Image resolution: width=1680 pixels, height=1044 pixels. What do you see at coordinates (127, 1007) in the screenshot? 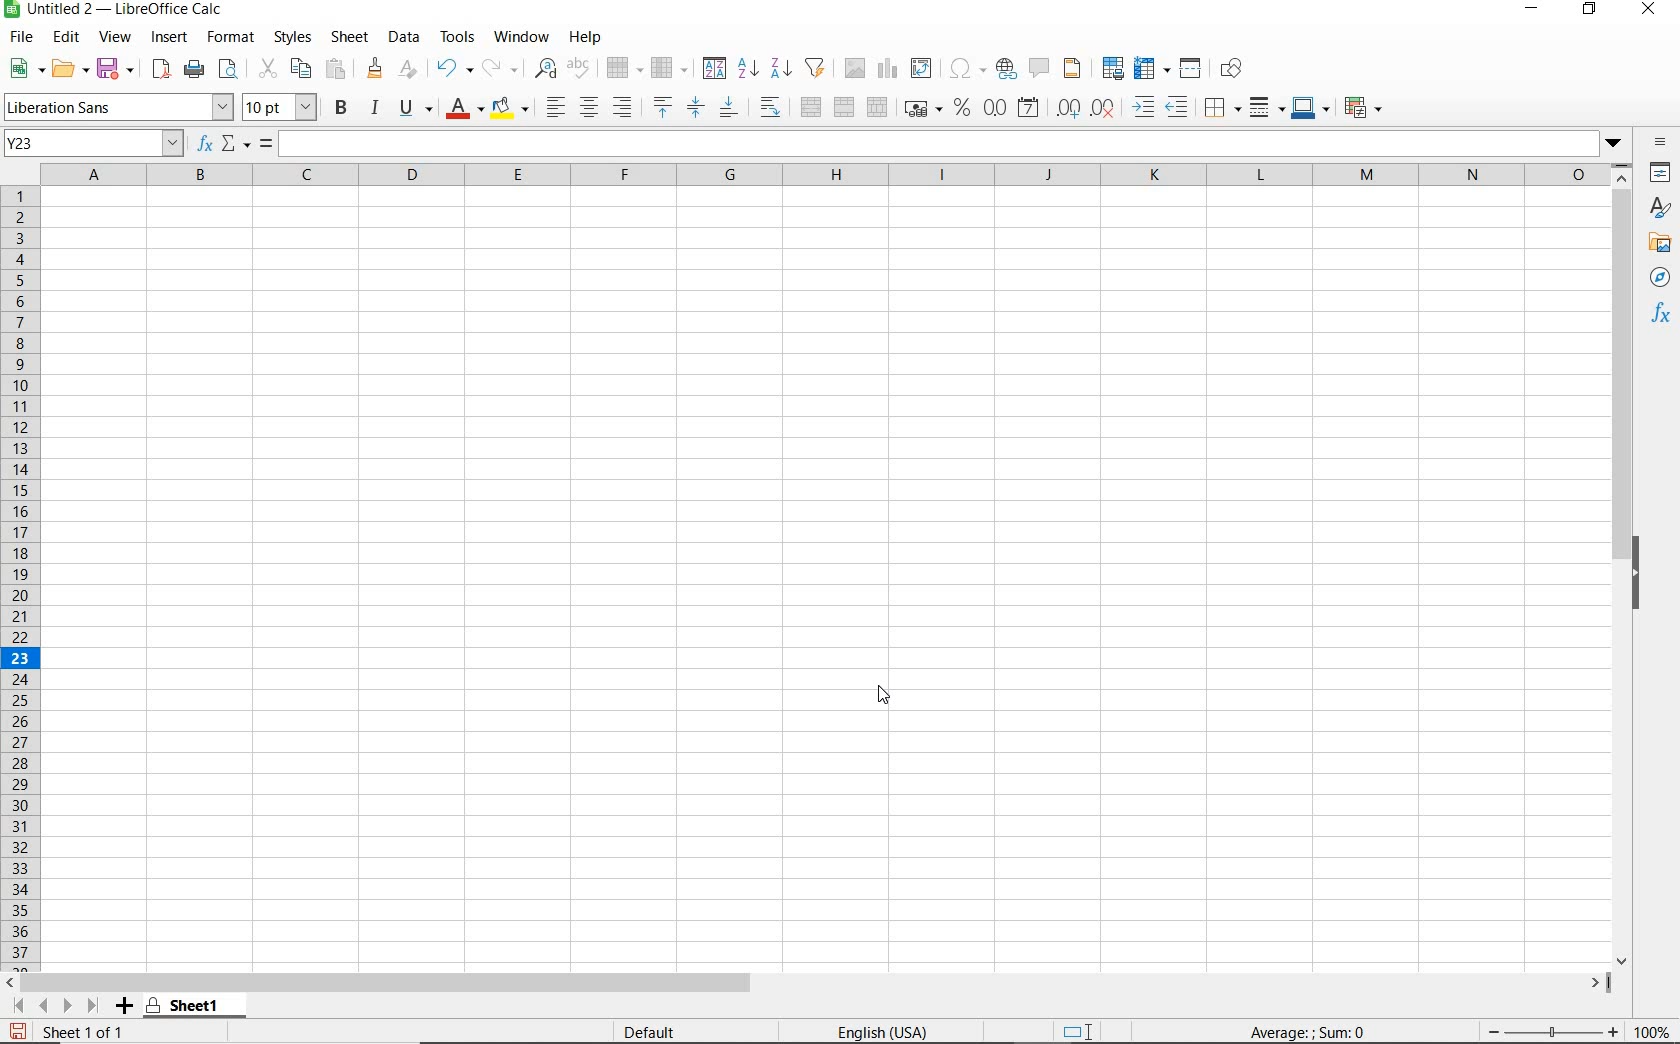
I see `ADD SHEET` at bounding box center [127, 1007].